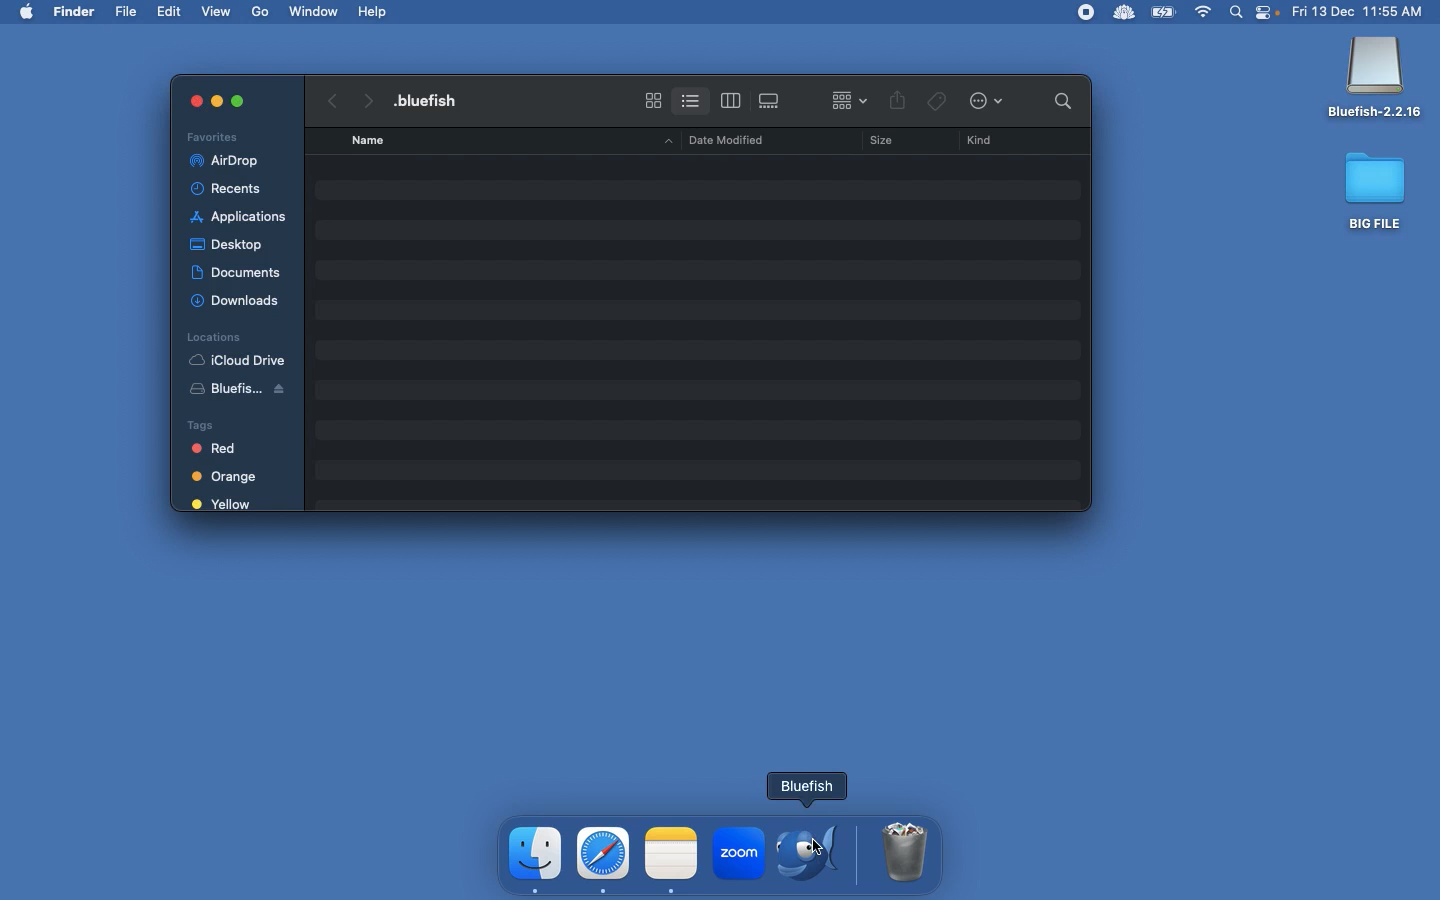 Image resolution: width=1440 pixels, height=900 pixels. Describe the element at coordinates (806, 786) in the screenshot. I see `Bluefish` at that location.